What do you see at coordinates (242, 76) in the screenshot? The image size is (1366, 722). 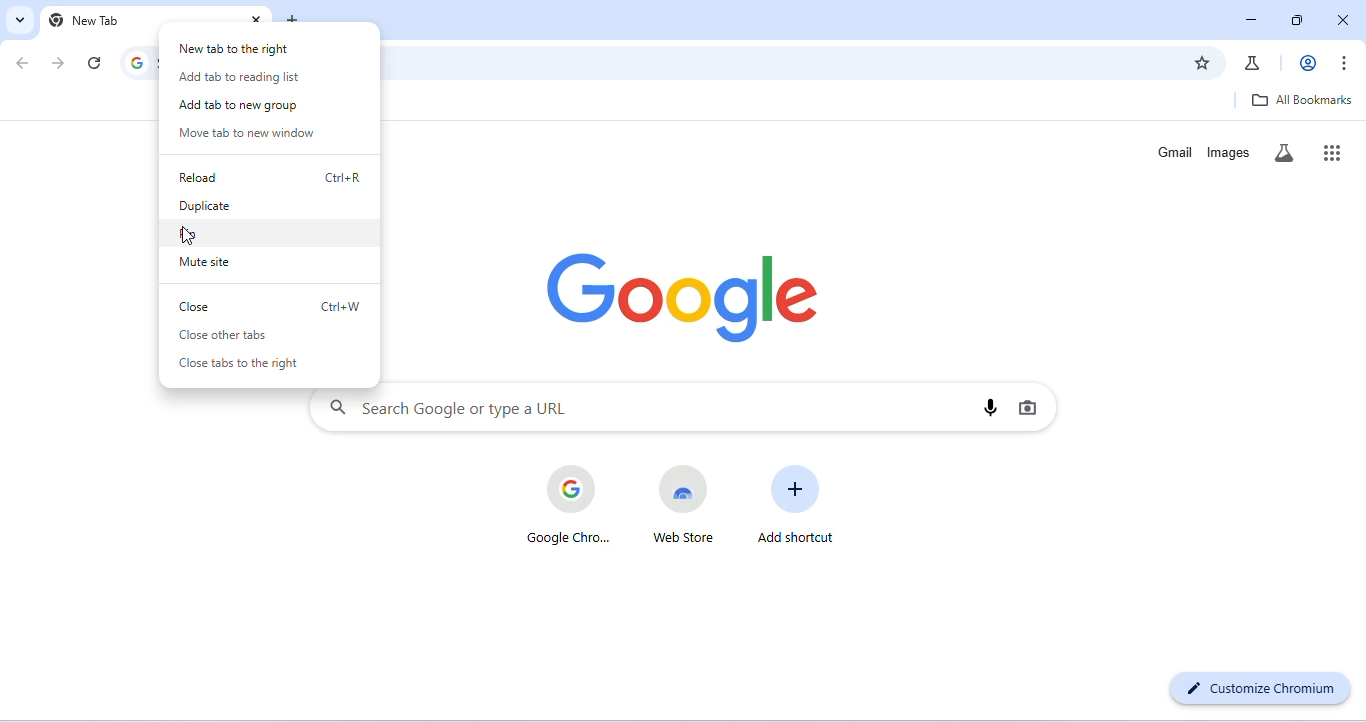 I see `add tab to reading list` at bounding box center [242, 76].